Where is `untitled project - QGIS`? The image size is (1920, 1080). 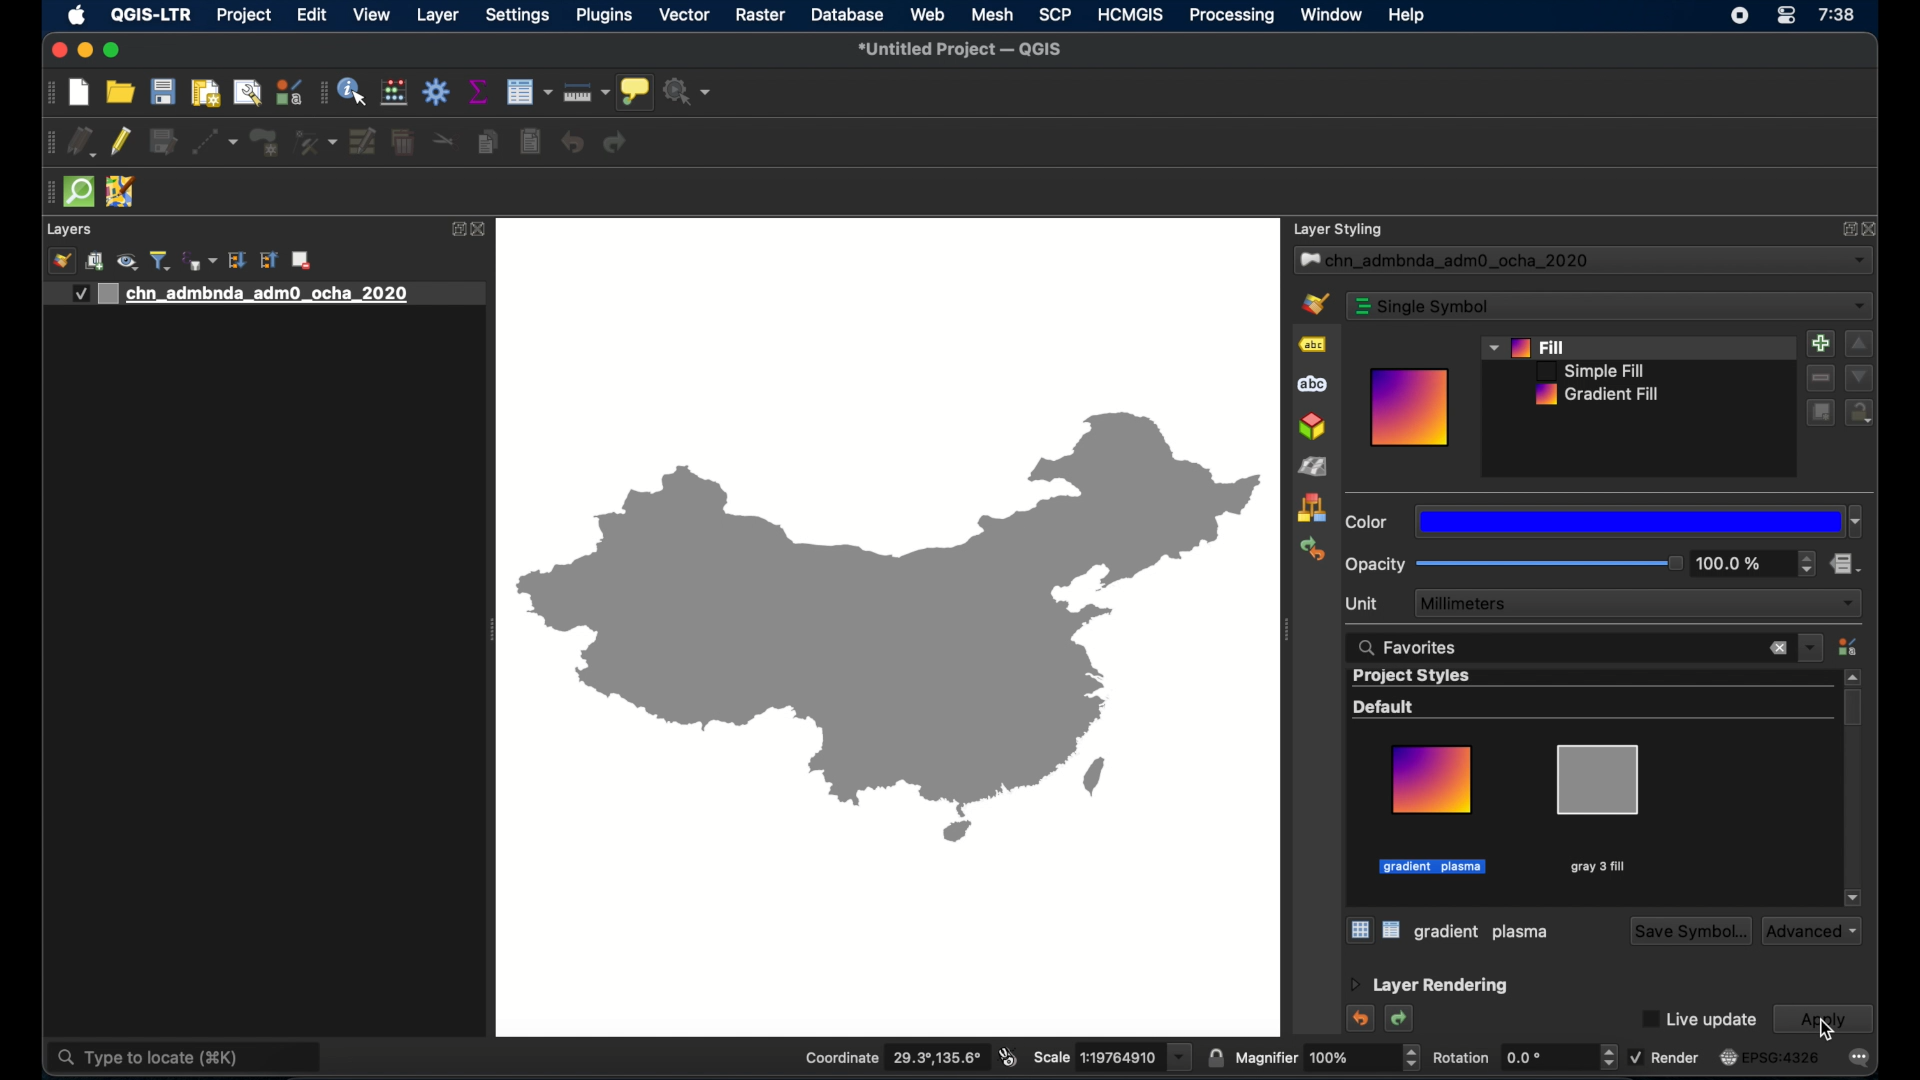
untitled project - QGIS is located at coordinates (959, 49).